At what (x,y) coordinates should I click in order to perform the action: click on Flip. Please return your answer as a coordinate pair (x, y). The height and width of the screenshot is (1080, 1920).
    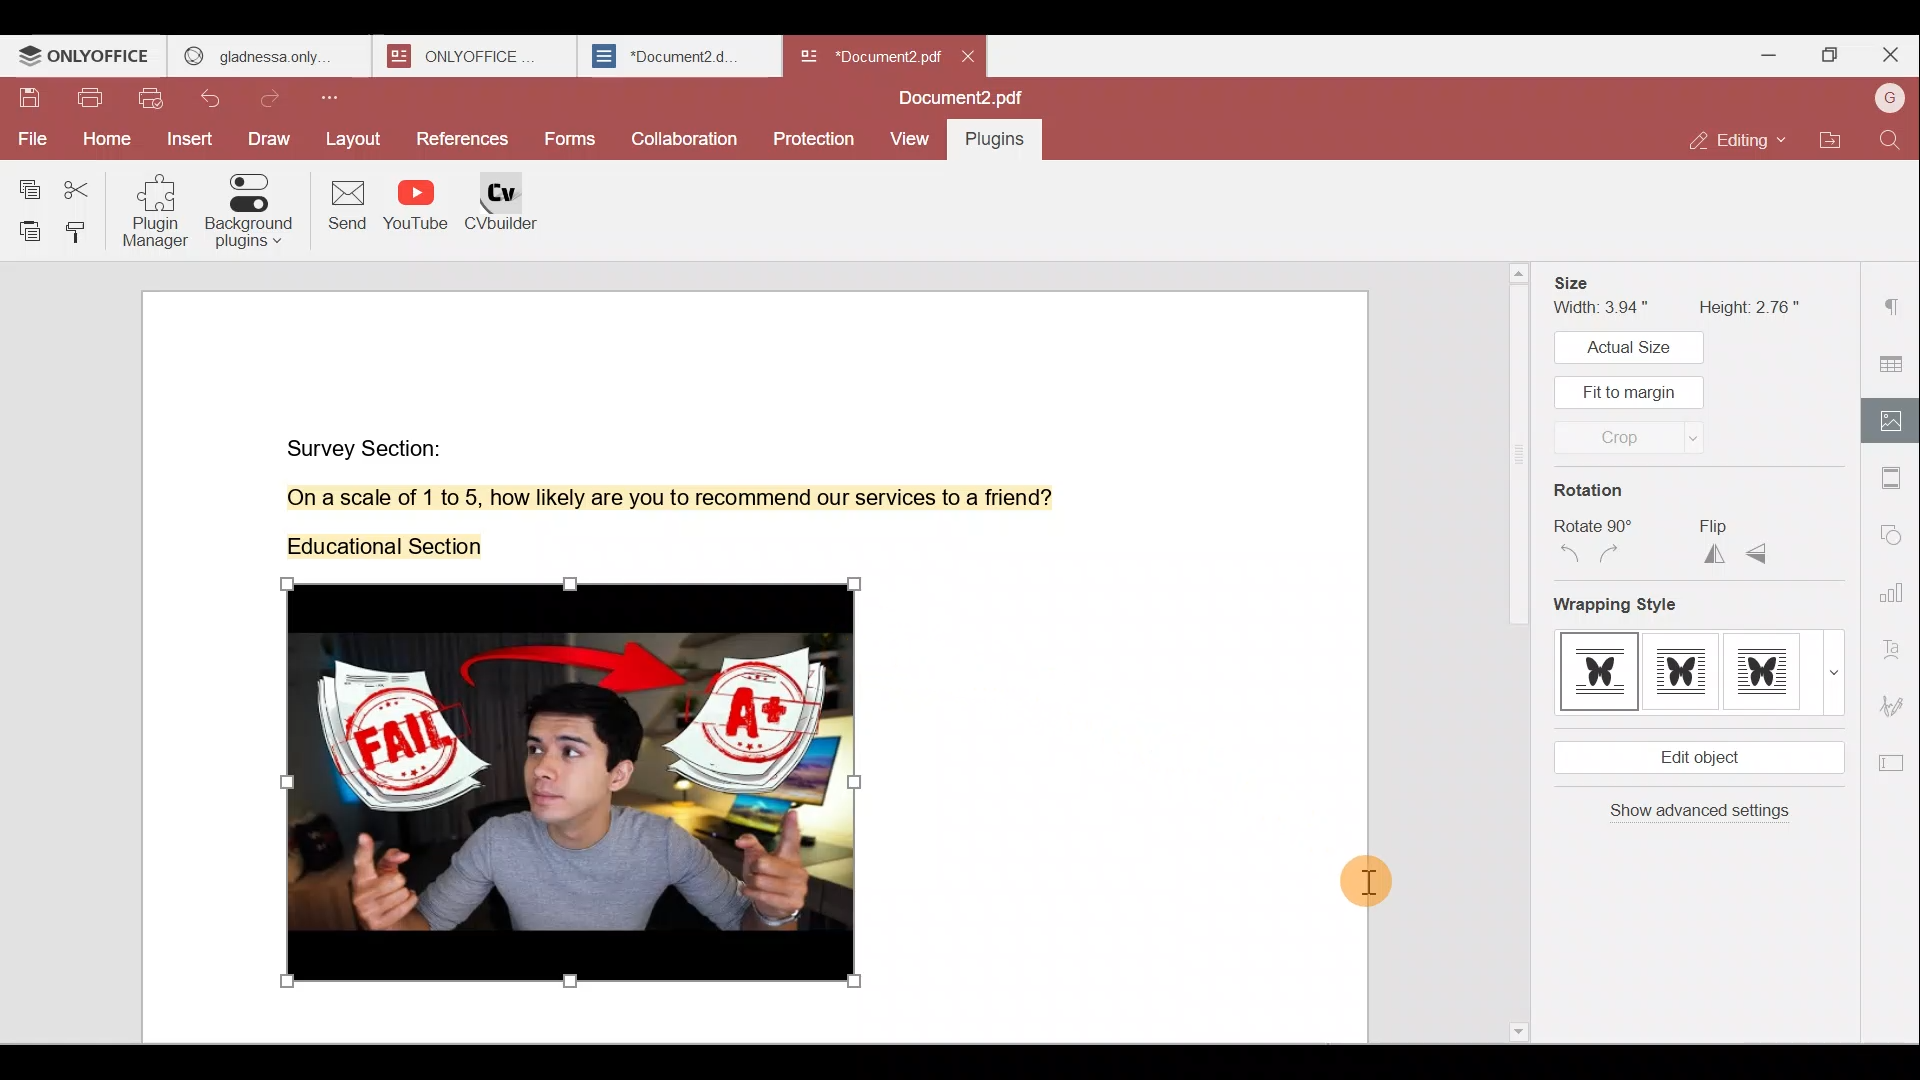
    Looking at the image, I should click on (1723, 544).